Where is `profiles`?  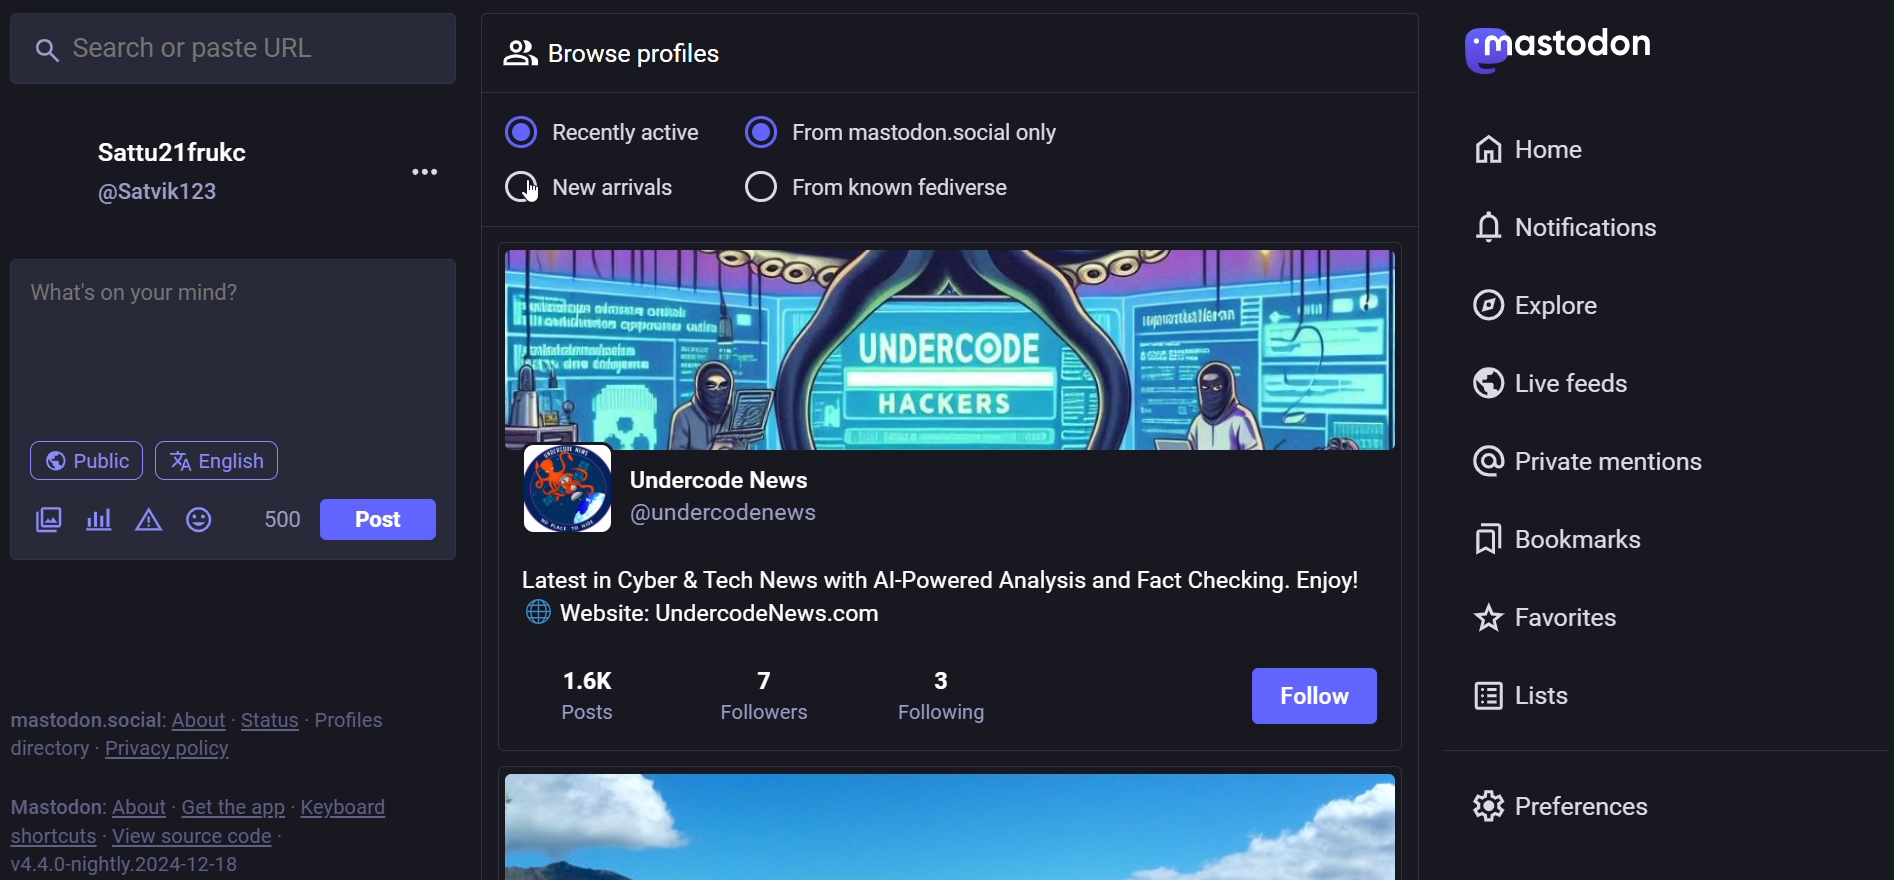 profiles is located at coordinates (357, 717).